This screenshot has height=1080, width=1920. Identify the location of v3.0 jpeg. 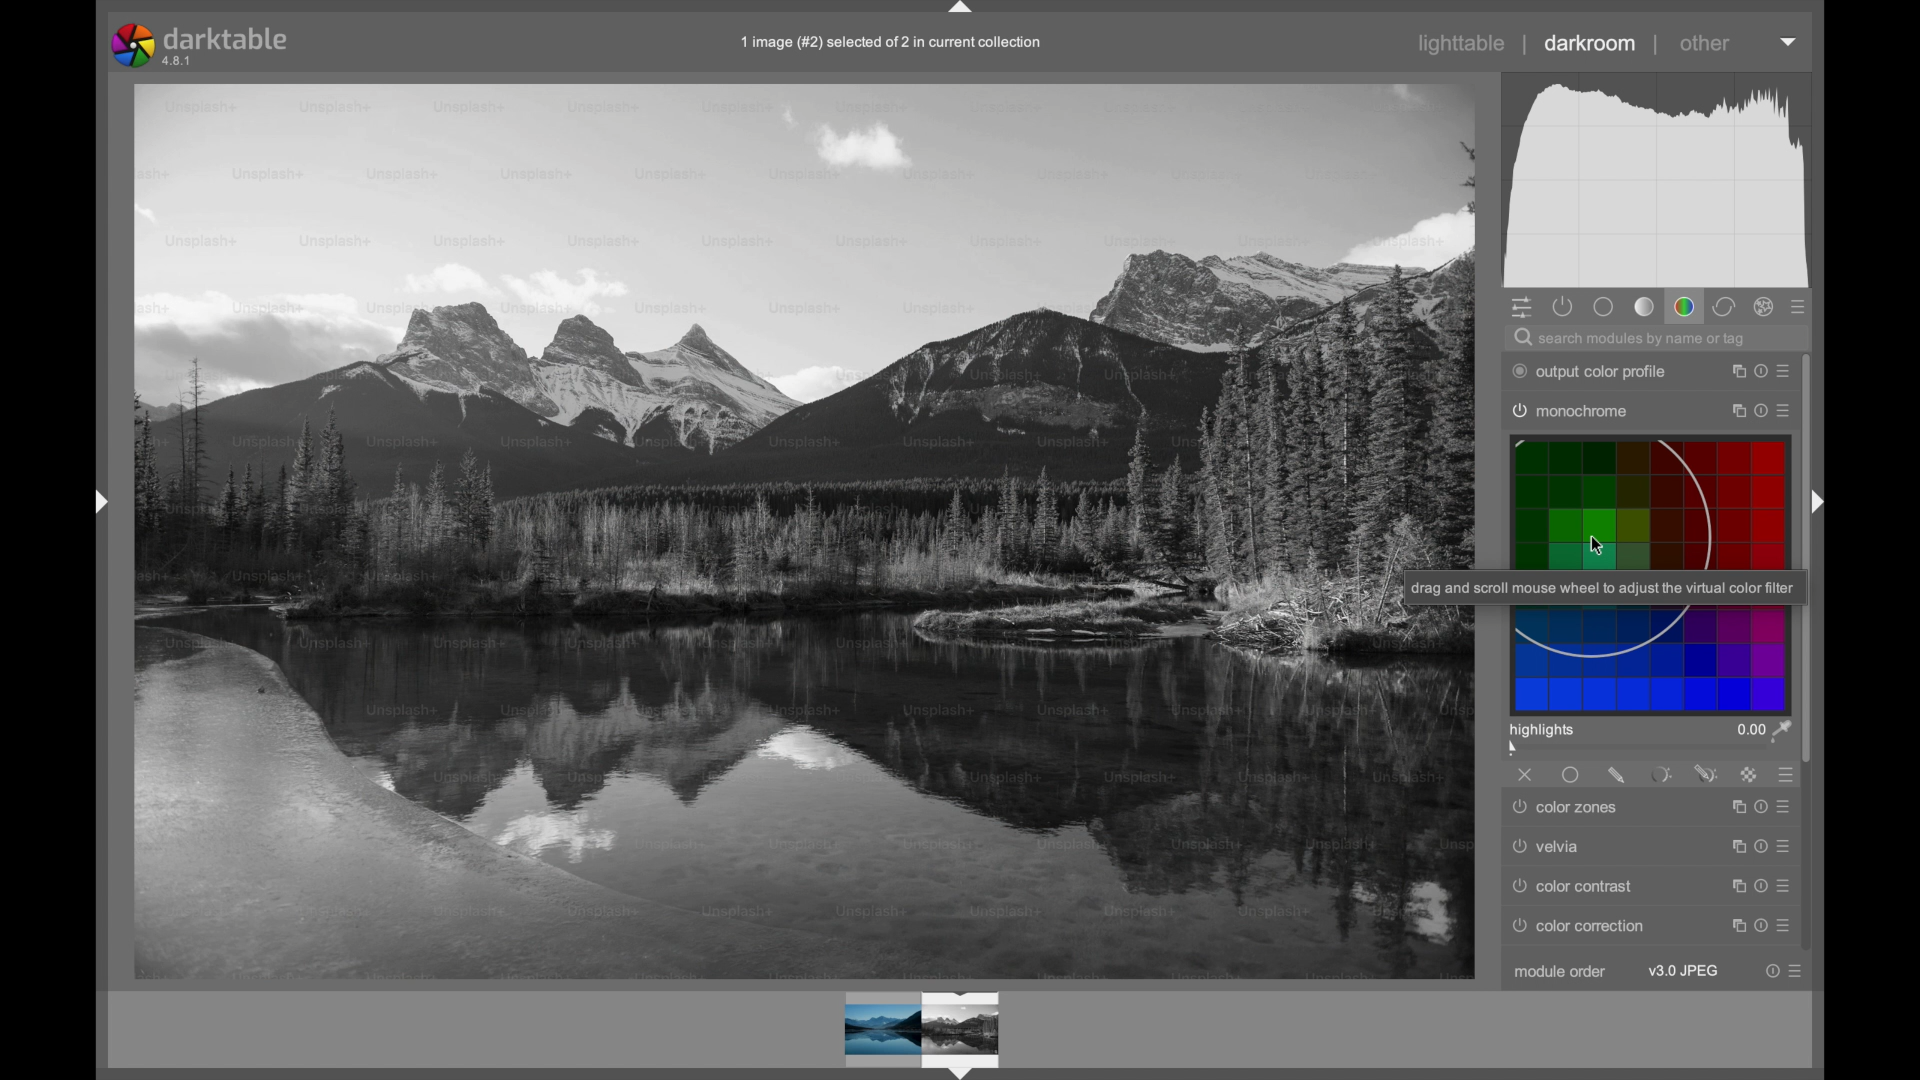
(1682, 971).